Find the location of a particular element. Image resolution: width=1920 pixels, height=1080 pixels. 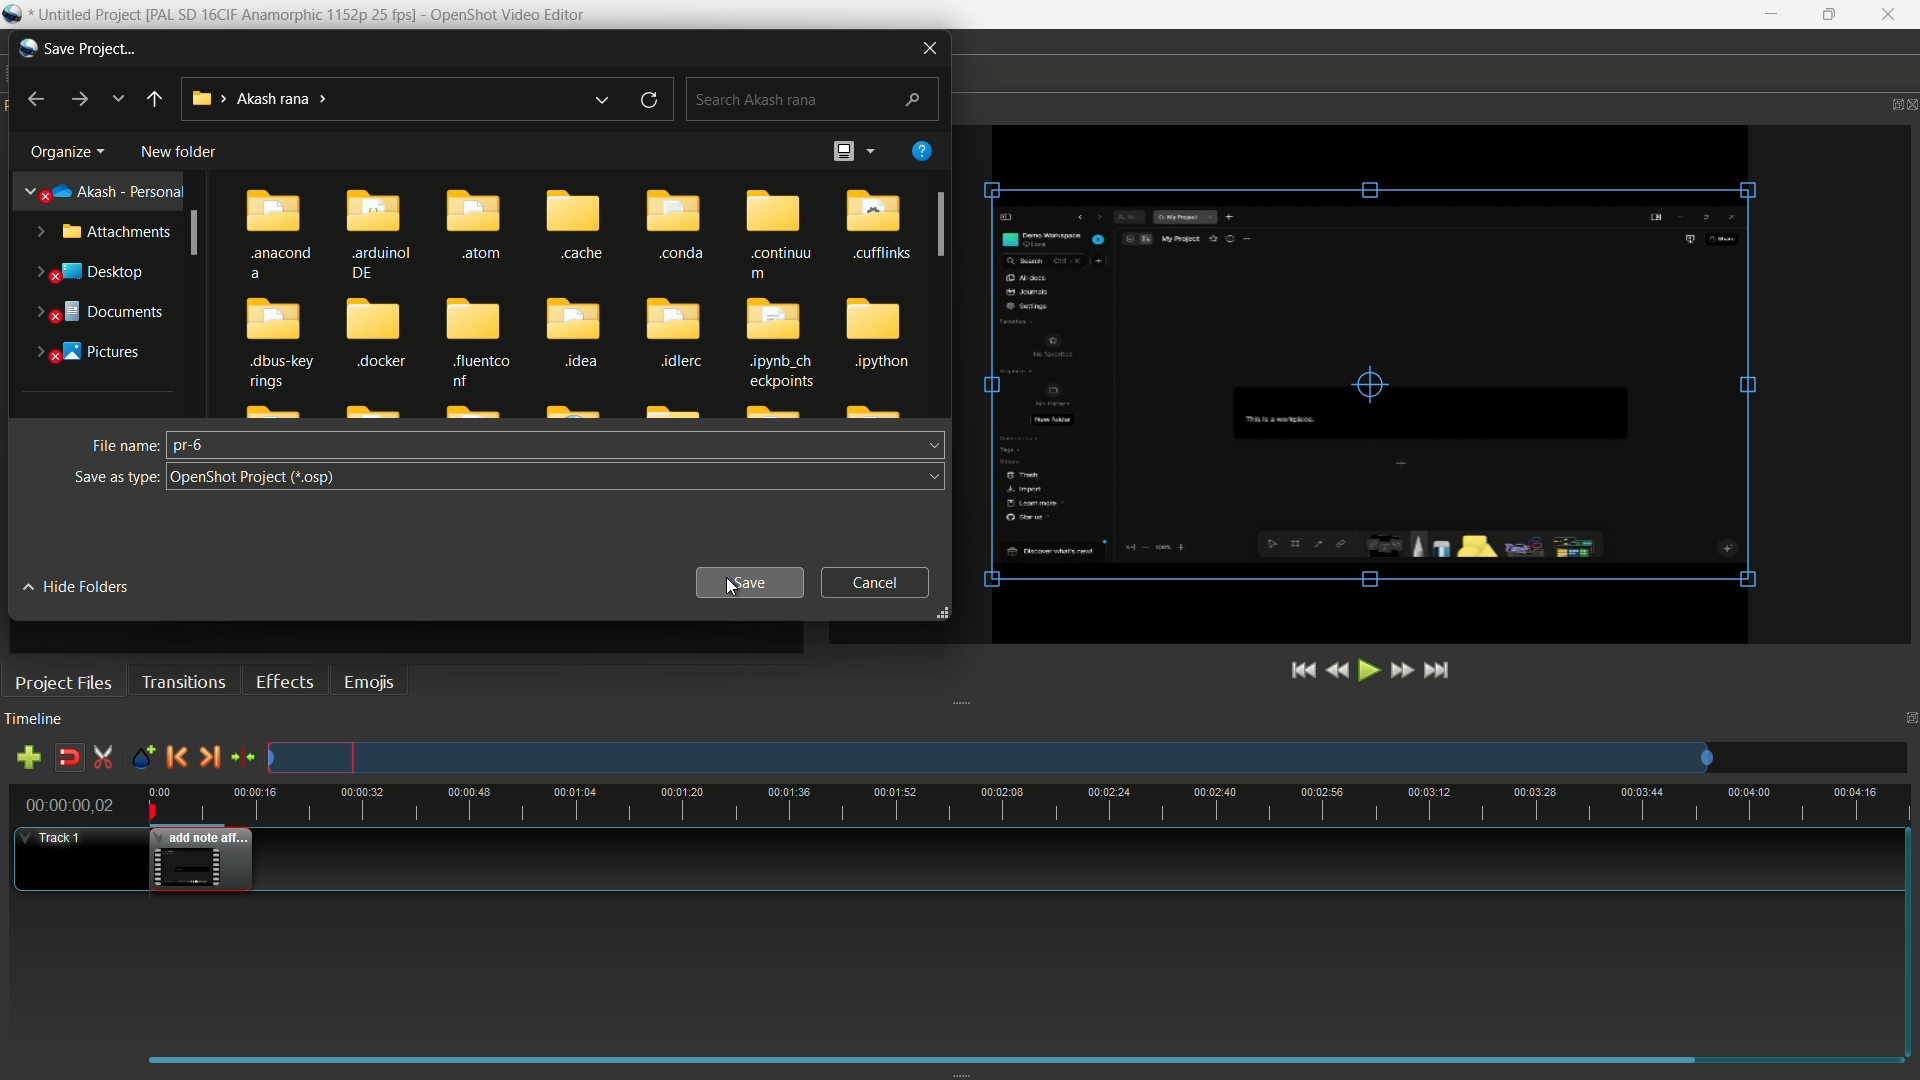

Openshot Icon is located at coordinates (13, 15).